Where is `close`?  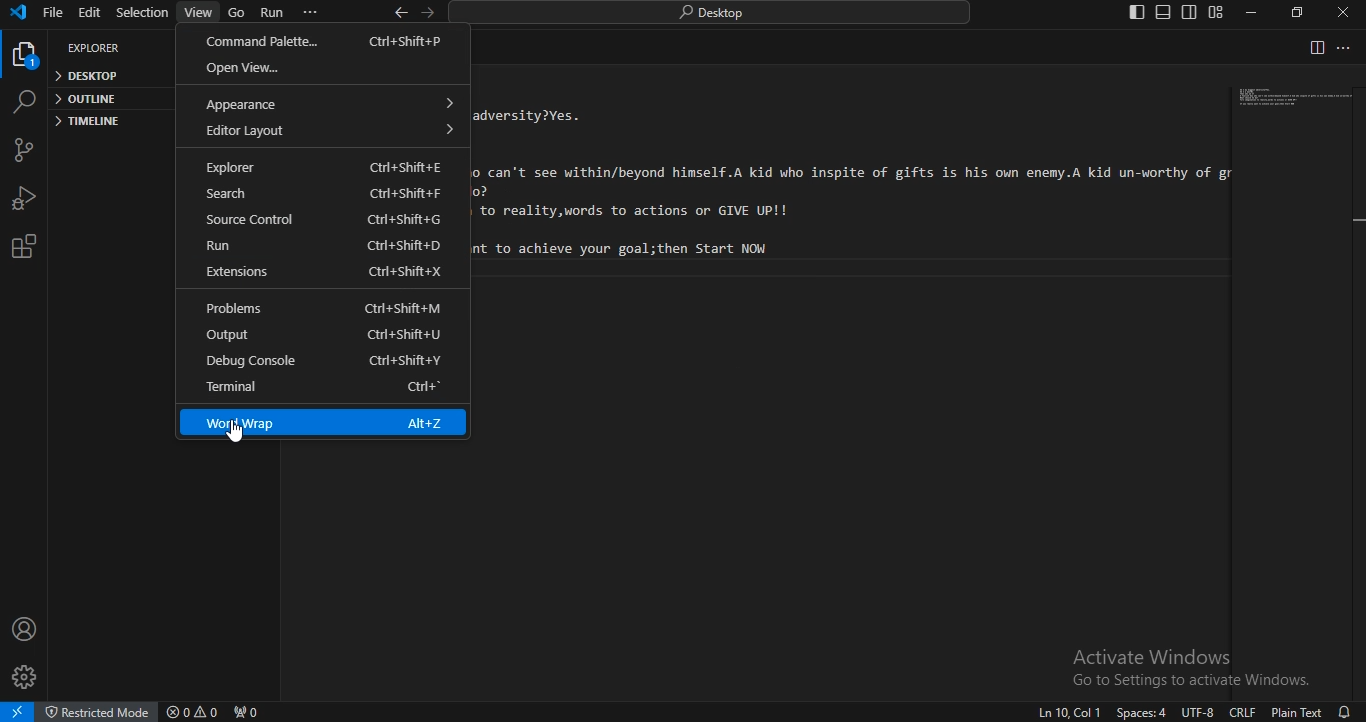
close is located at coordinates (1341, 12).